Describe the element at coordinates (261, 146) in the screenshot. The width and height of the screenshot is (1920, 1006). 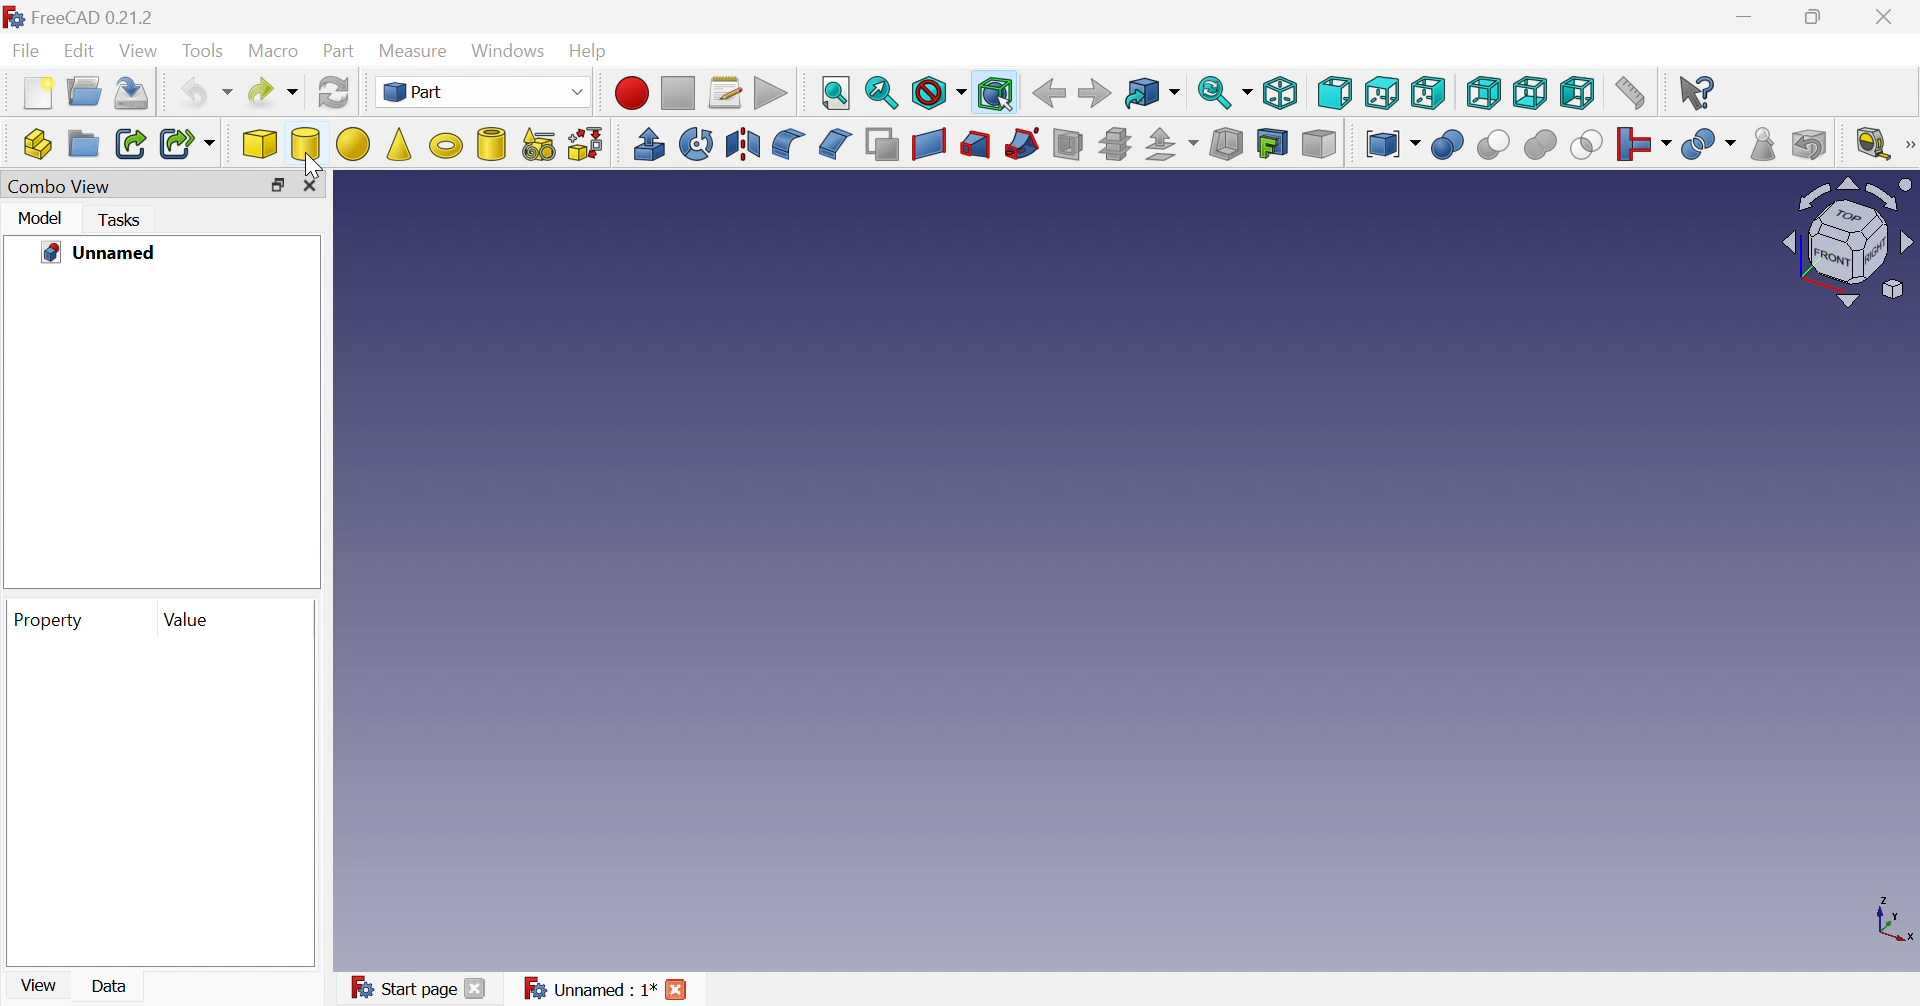
I see `Cube` at that location.